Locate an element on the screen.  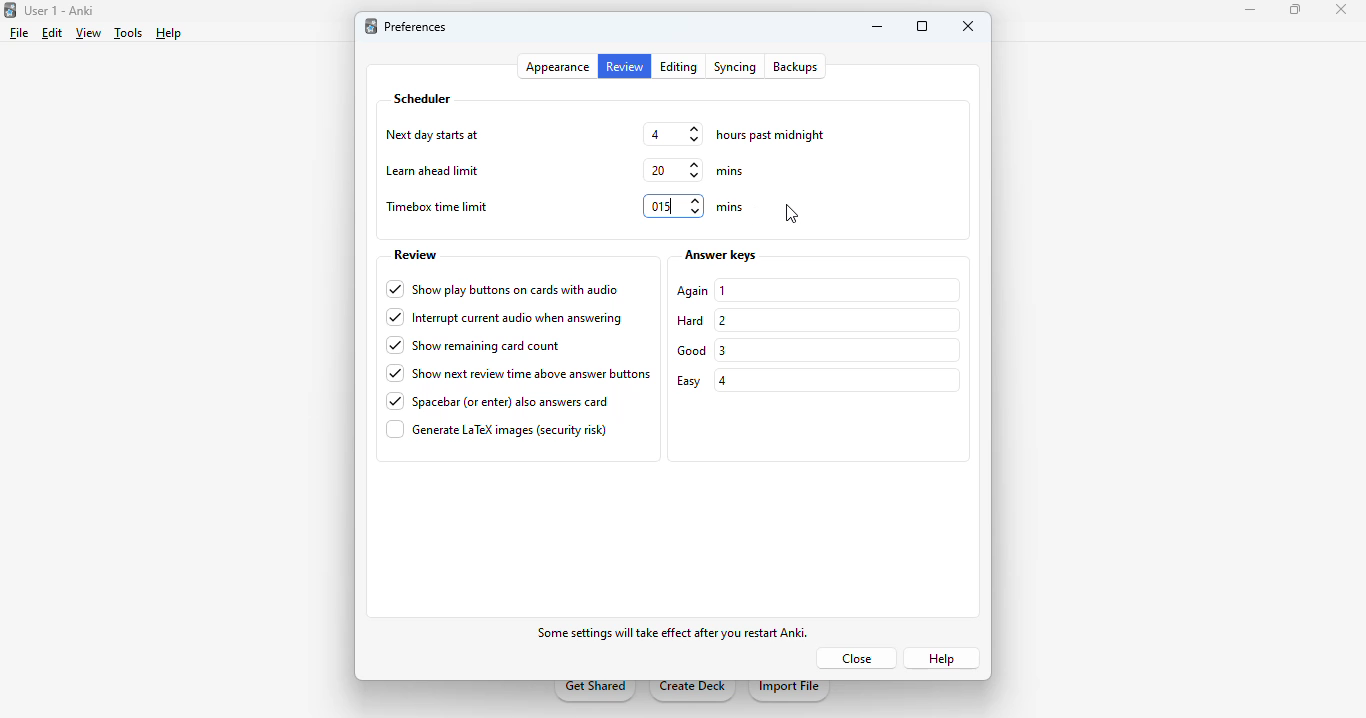
get shared is located at coordinates (596, 691).